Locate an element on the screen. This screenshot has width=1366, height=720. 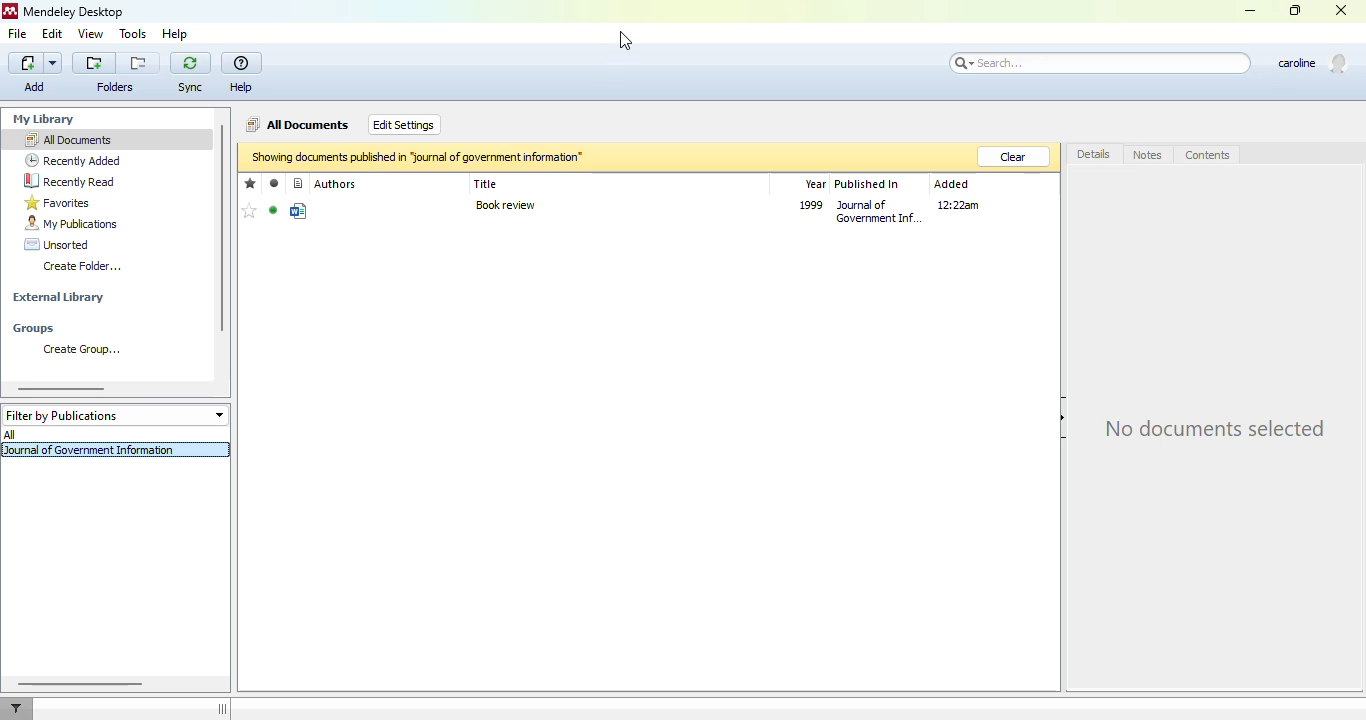
maximize is located at coordinates (1295, 10).